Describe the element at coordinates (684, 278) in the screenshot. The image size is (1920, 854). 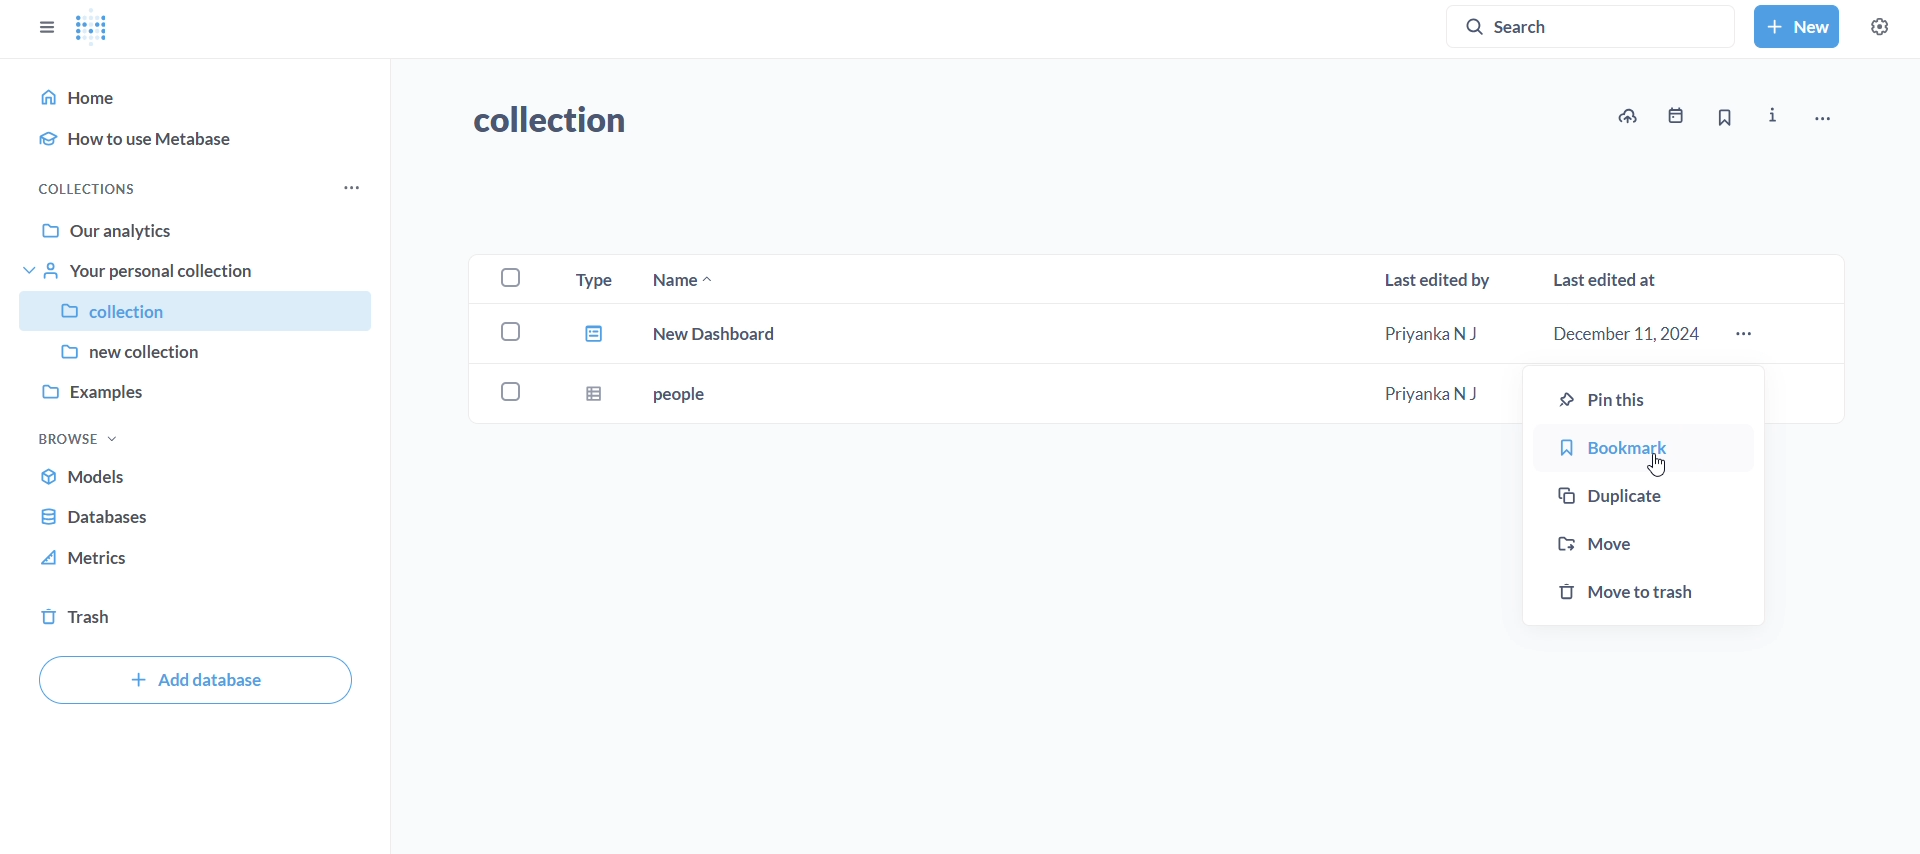
I see `name` at that location.